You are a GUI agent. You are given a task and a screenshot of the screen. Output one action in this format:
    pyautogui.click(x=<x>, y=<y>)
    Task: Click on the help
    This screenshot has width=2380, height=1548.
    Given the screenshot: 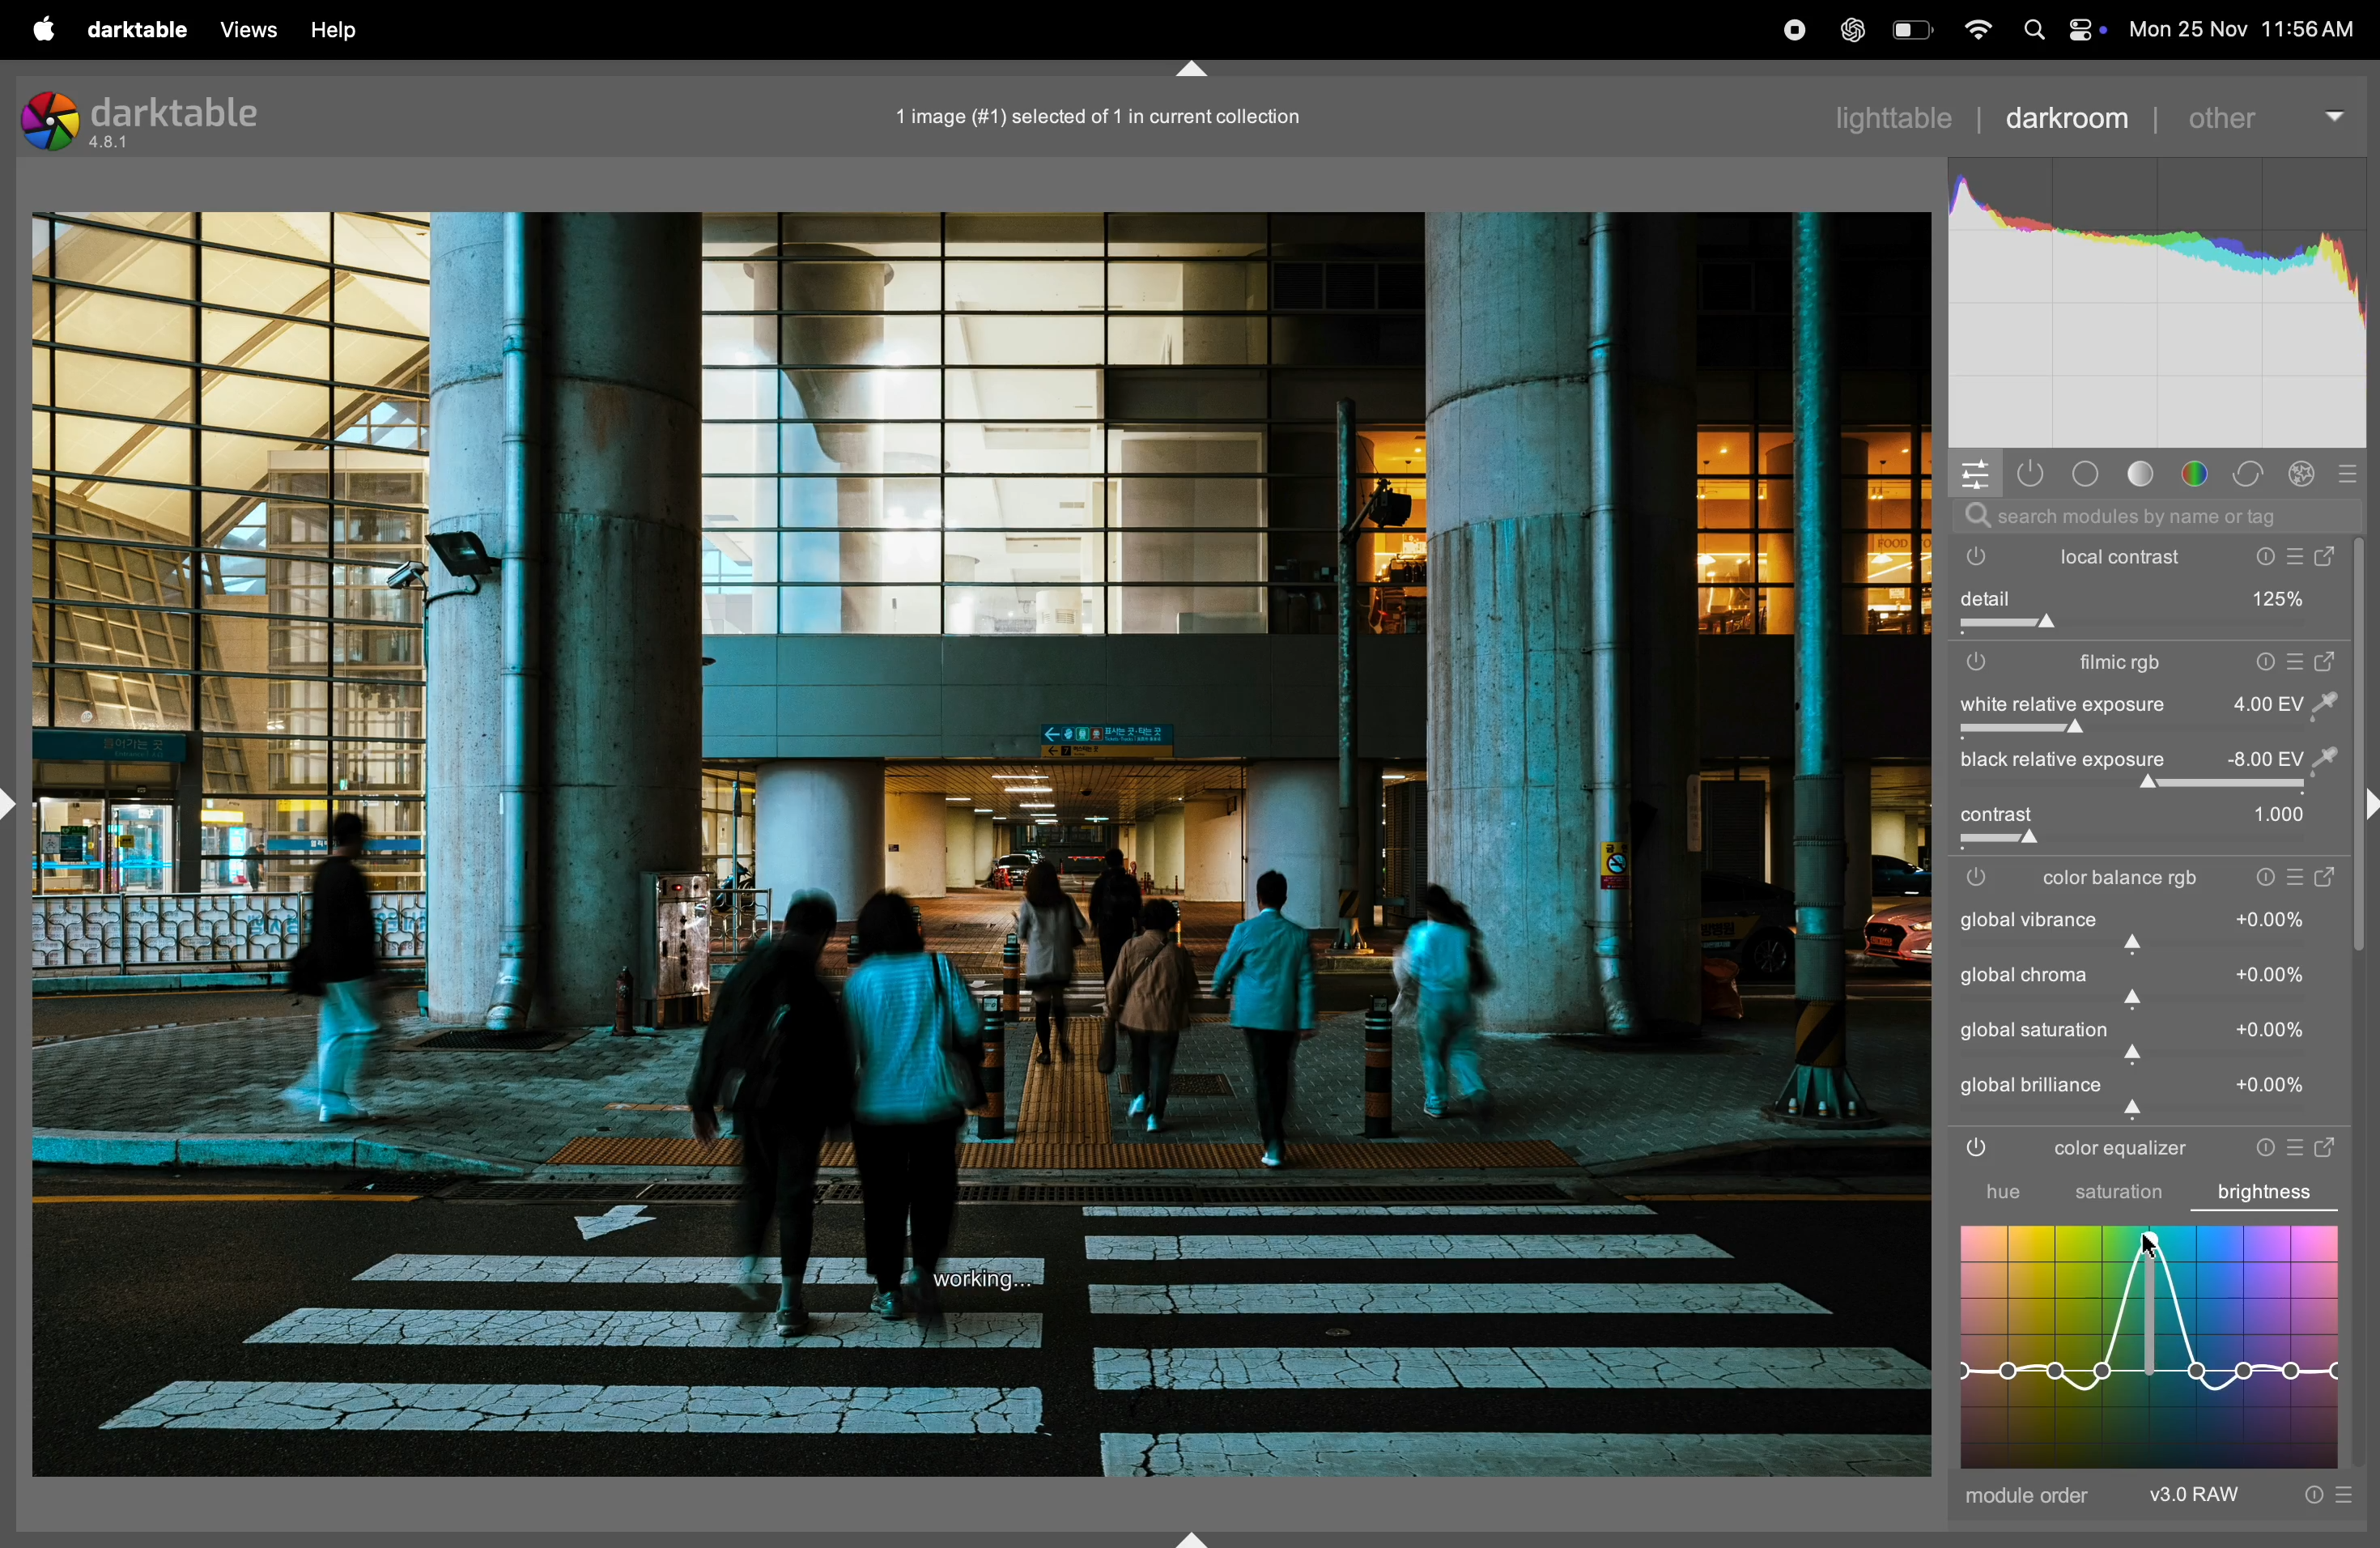 What is the action you would take?
    pyautogui.click(x=335, y=30)
    